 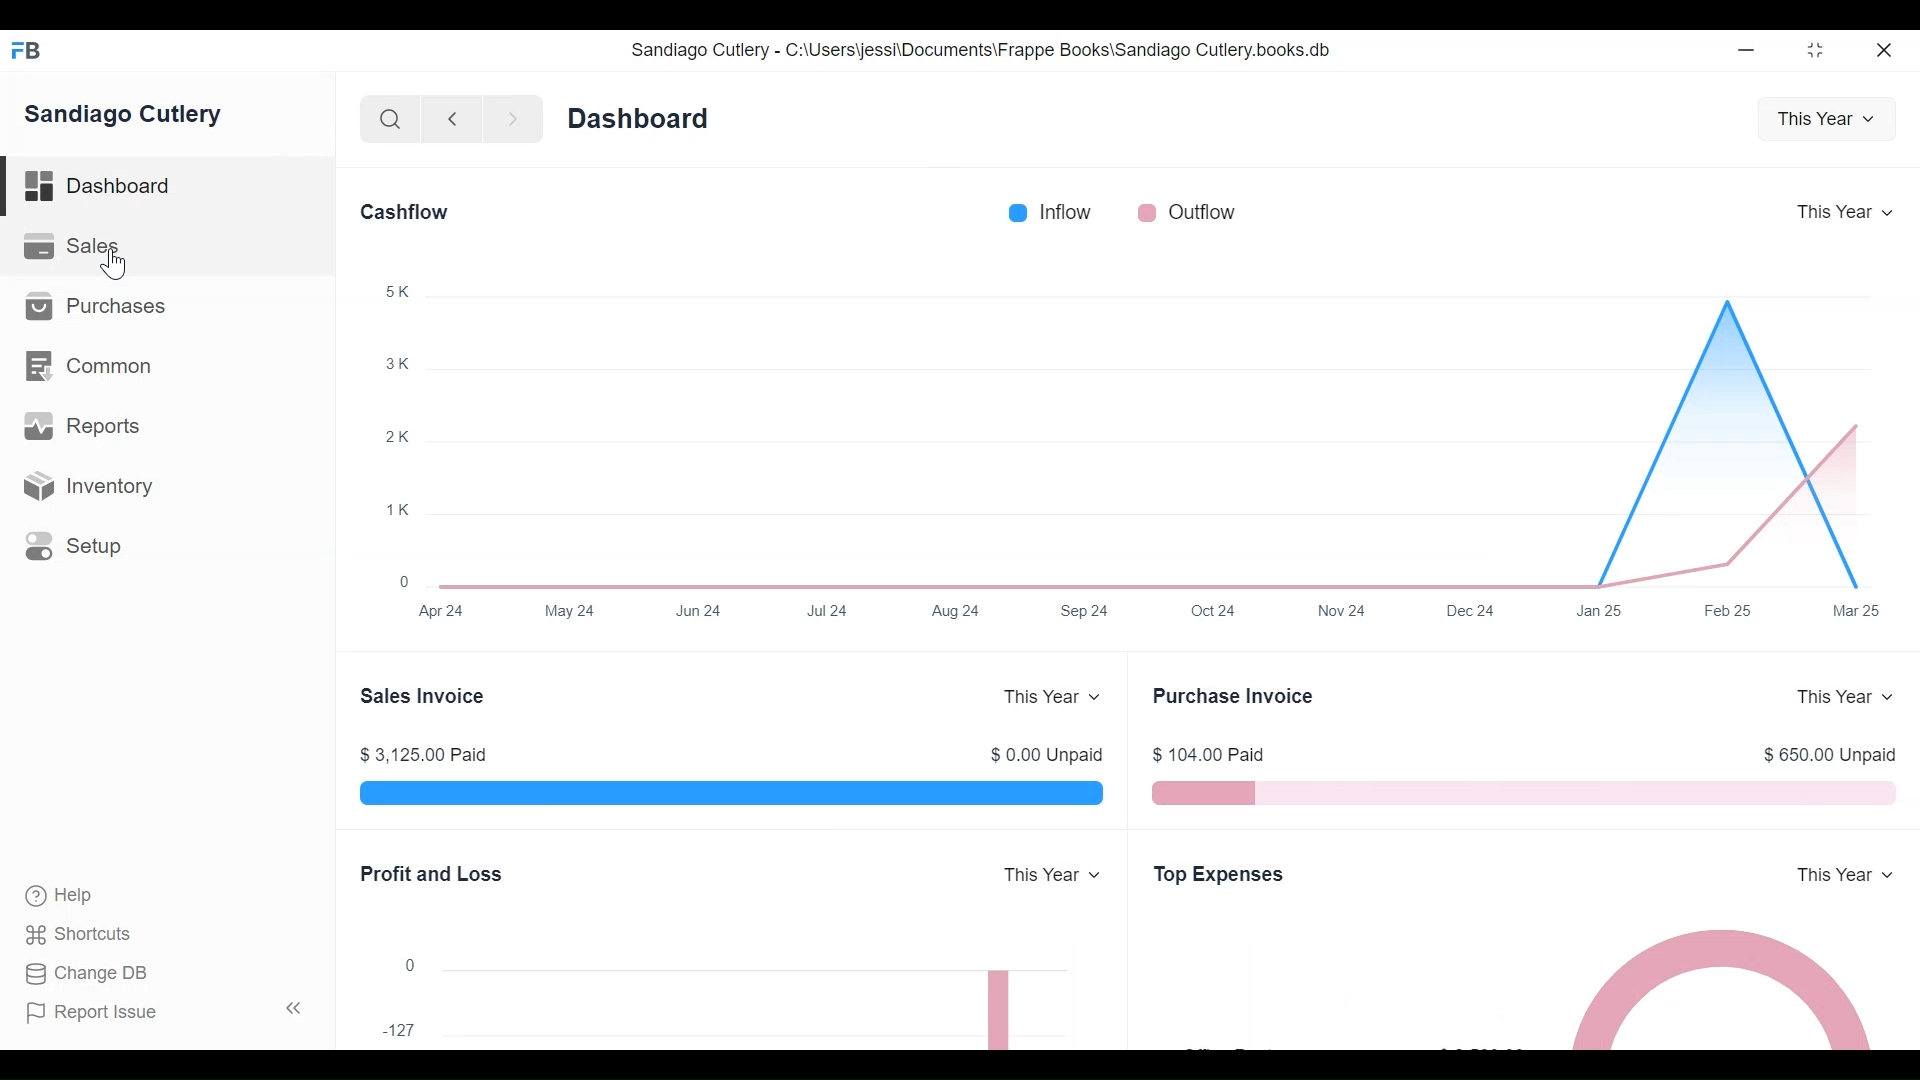 What do you see at coordinates (88, 974) in the screenshot?
I see `Change DB` at bounding box center [88, 974].